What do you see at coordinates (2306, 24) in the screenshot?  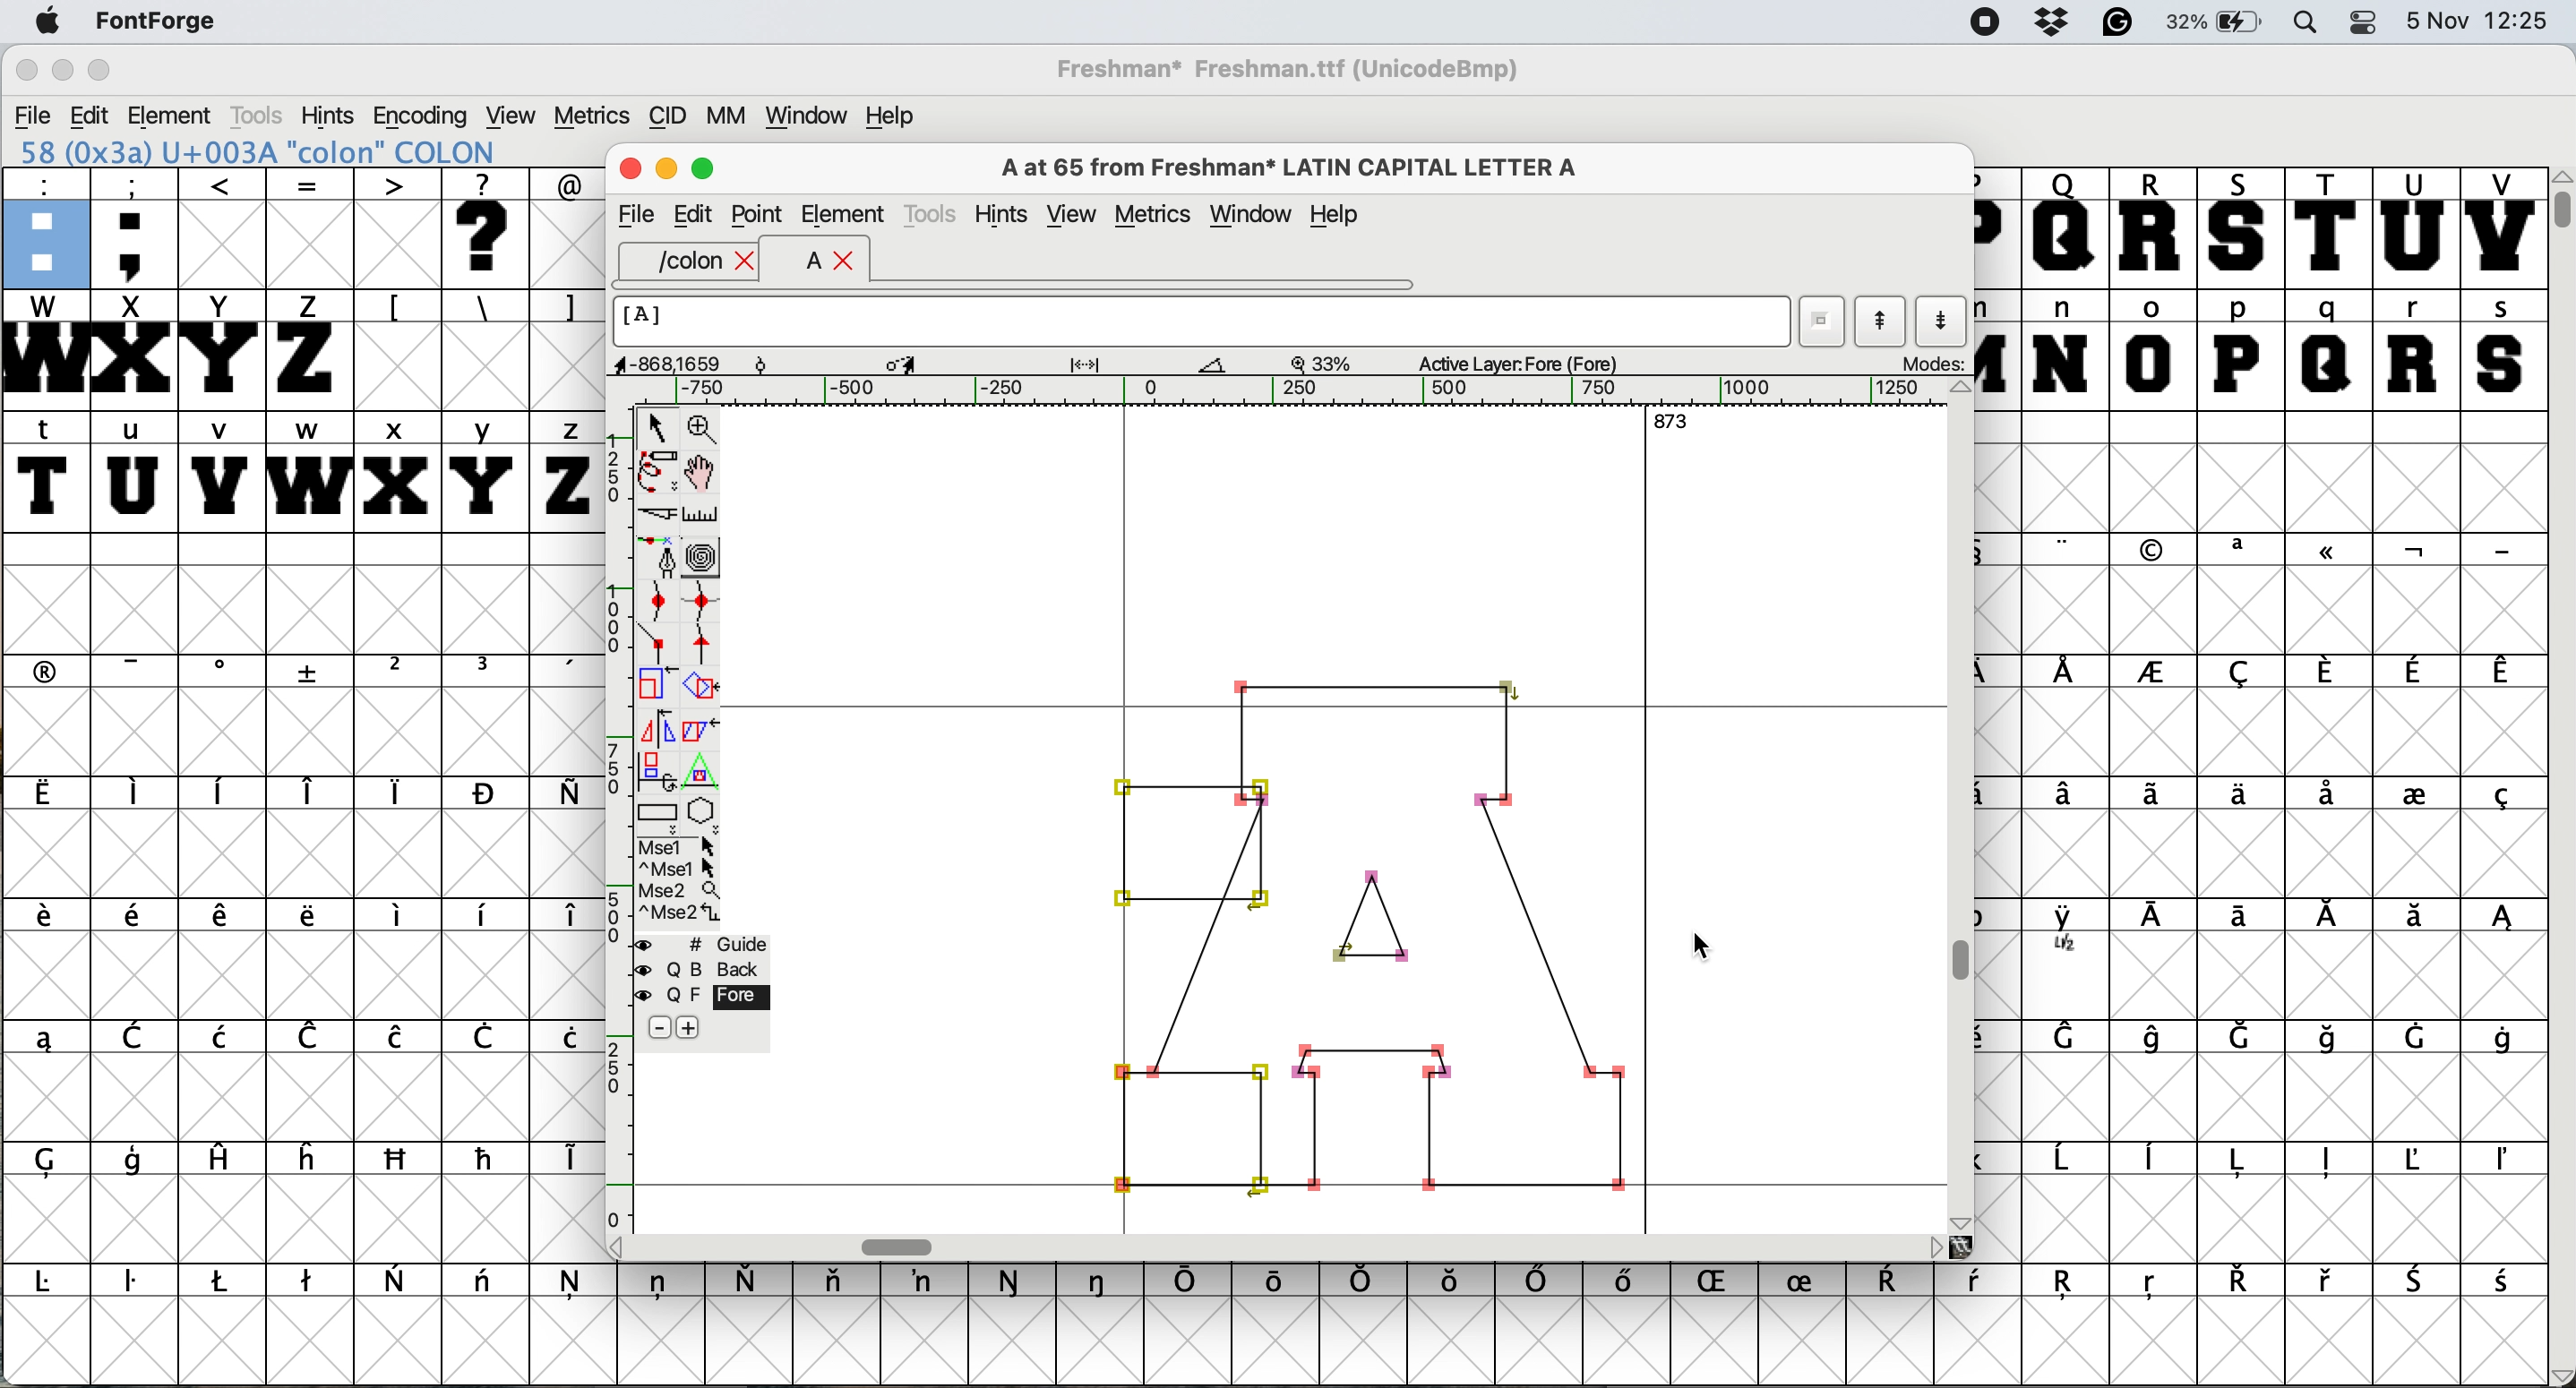 I see `spotlight search` at bounding box center [2306, 24].